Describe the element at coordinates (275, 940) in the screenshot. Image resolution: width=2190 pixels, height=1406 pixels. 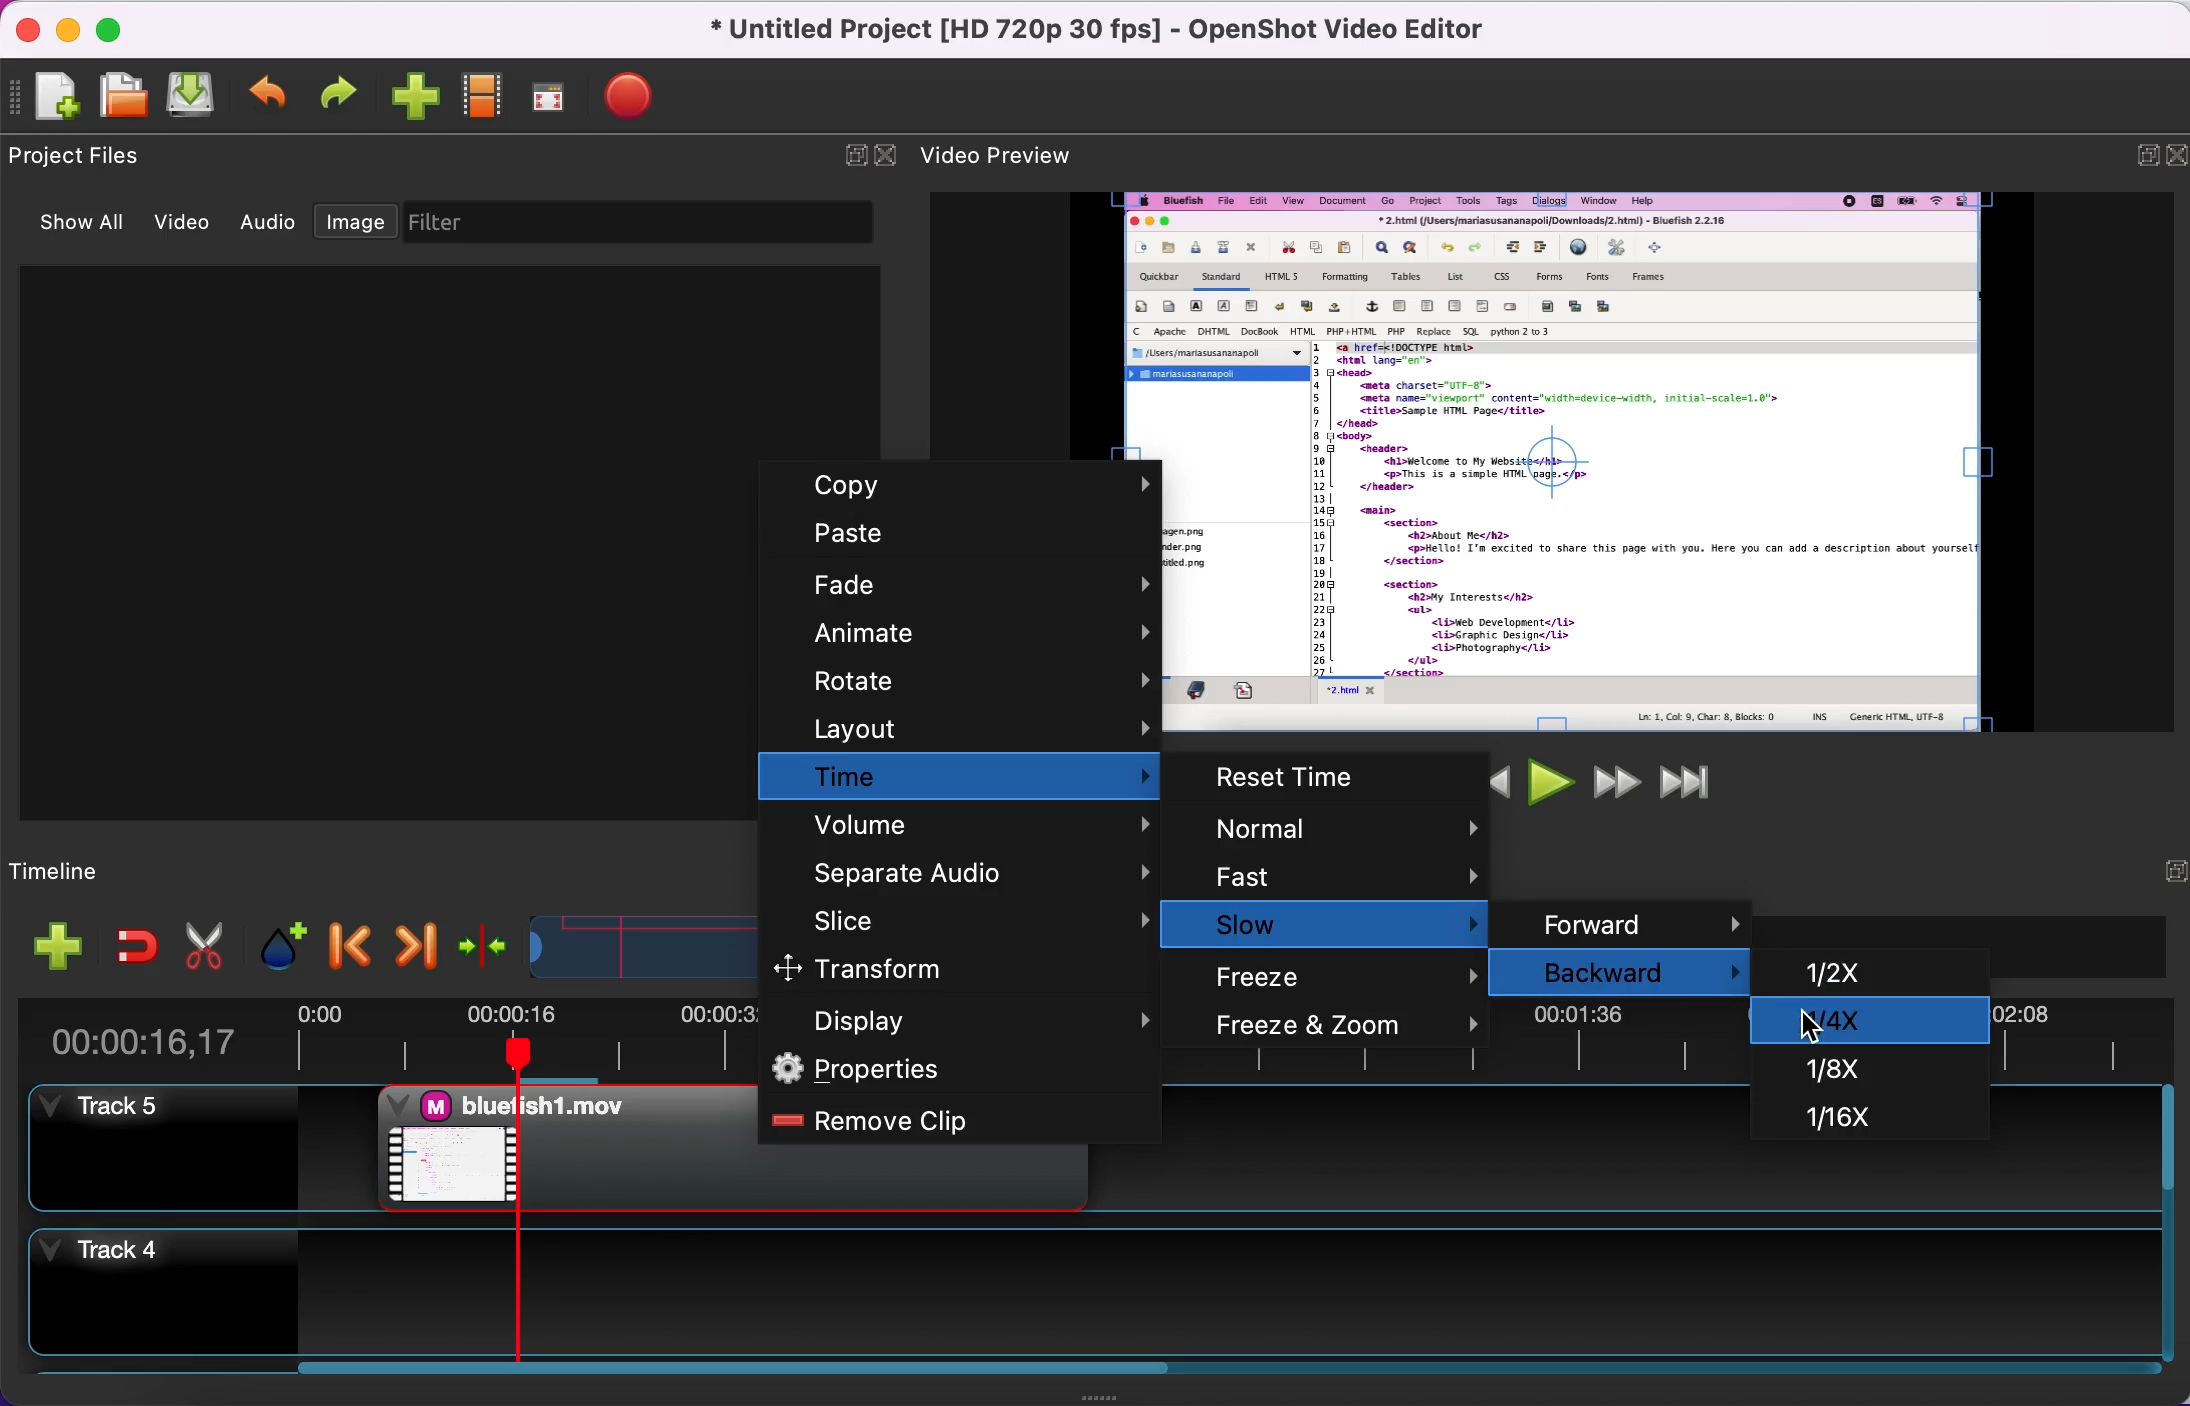
I see `add marker` at that location.